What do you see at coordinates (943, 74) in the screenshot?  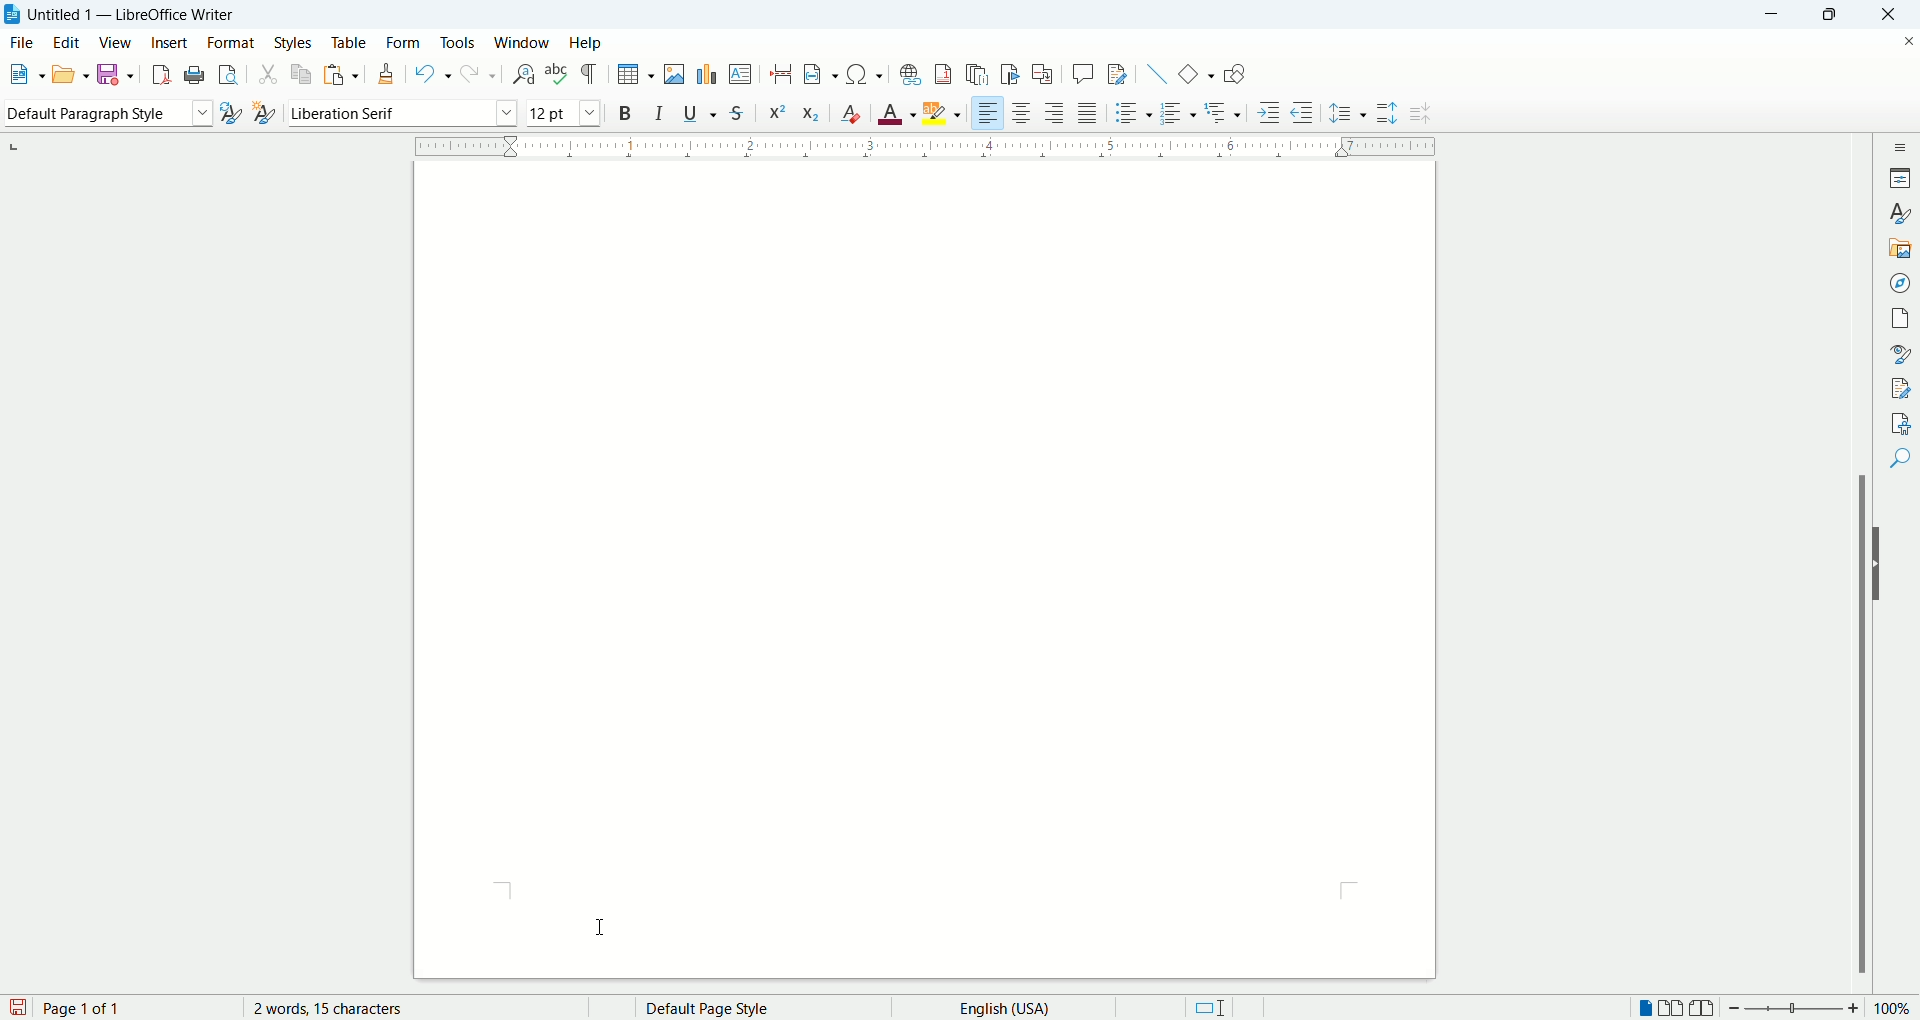 I see `insert footnote` at bounding box center [943, 74].